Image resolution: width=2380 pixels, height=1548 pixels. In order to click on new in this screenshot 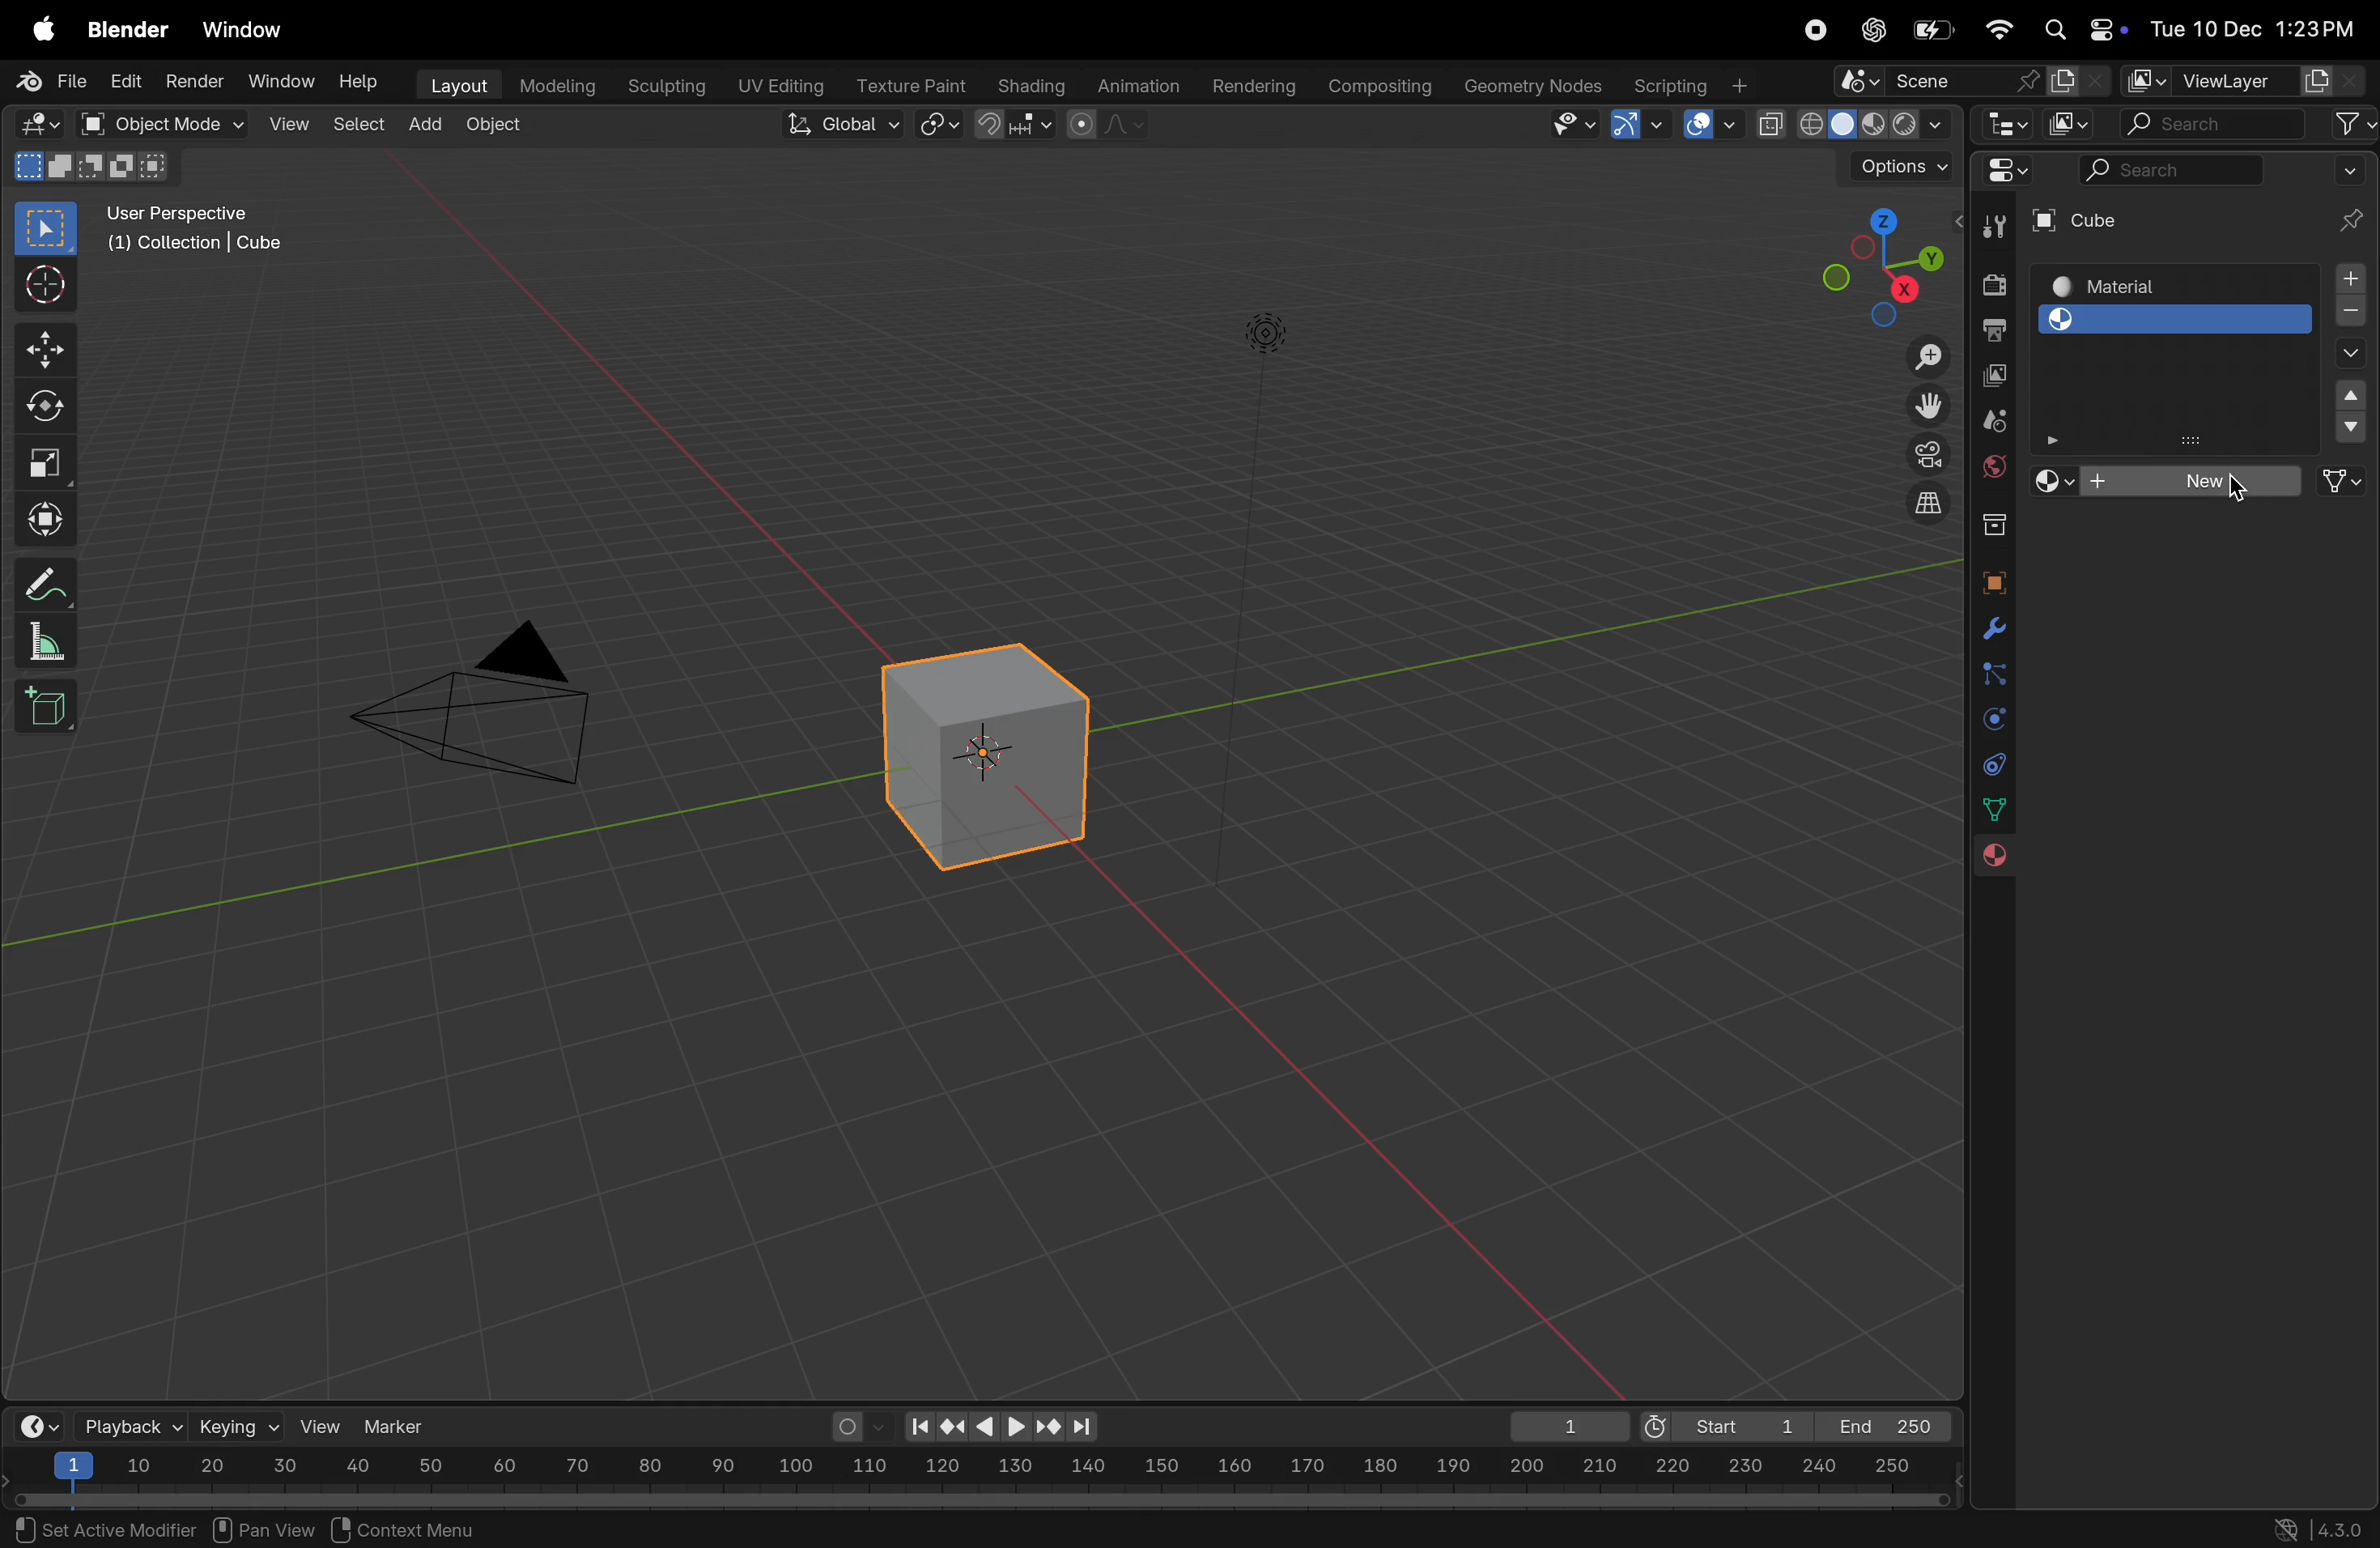, I will do `click(2199, 481)`.